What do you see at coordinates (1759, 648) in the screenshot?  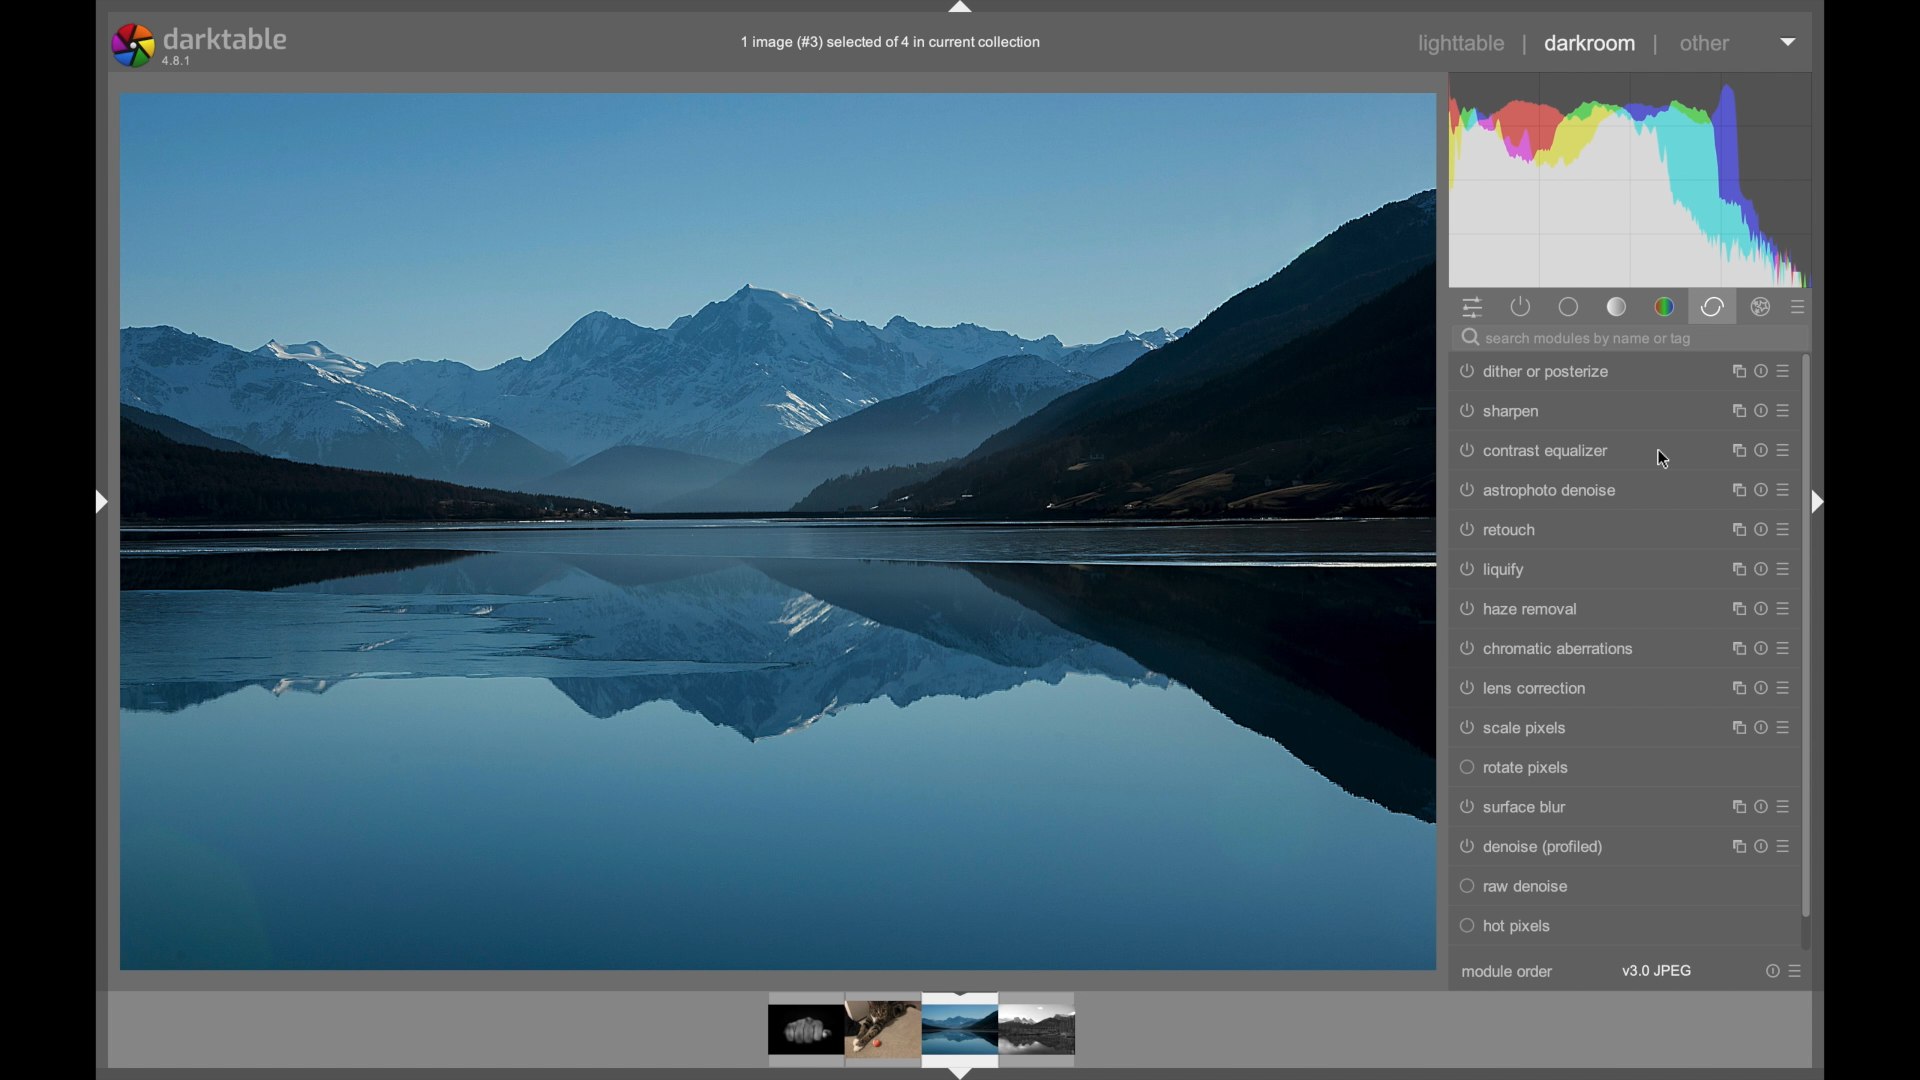 I see `more options` at bounding box center [1759, 648].